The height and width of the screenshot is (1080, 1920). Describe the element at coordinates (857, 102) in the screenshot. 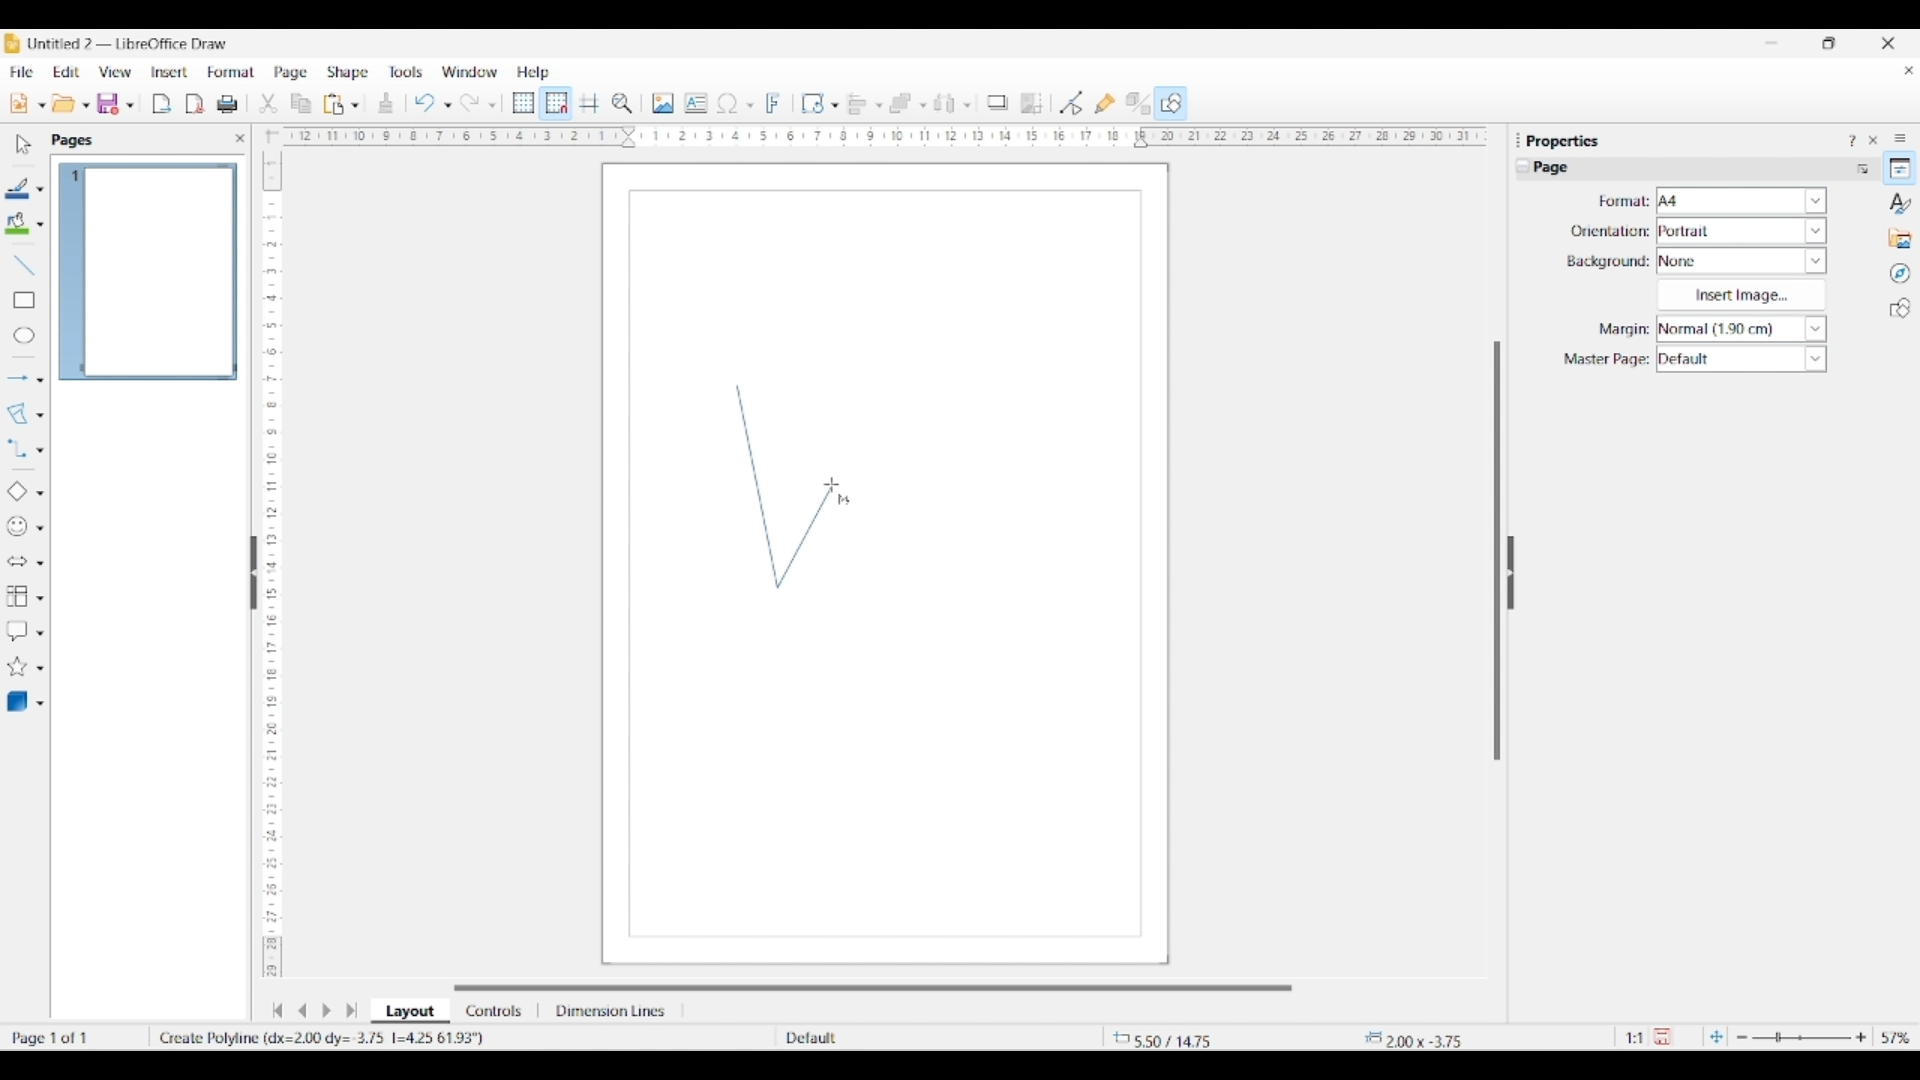

I see `Selected alignment` at that location.